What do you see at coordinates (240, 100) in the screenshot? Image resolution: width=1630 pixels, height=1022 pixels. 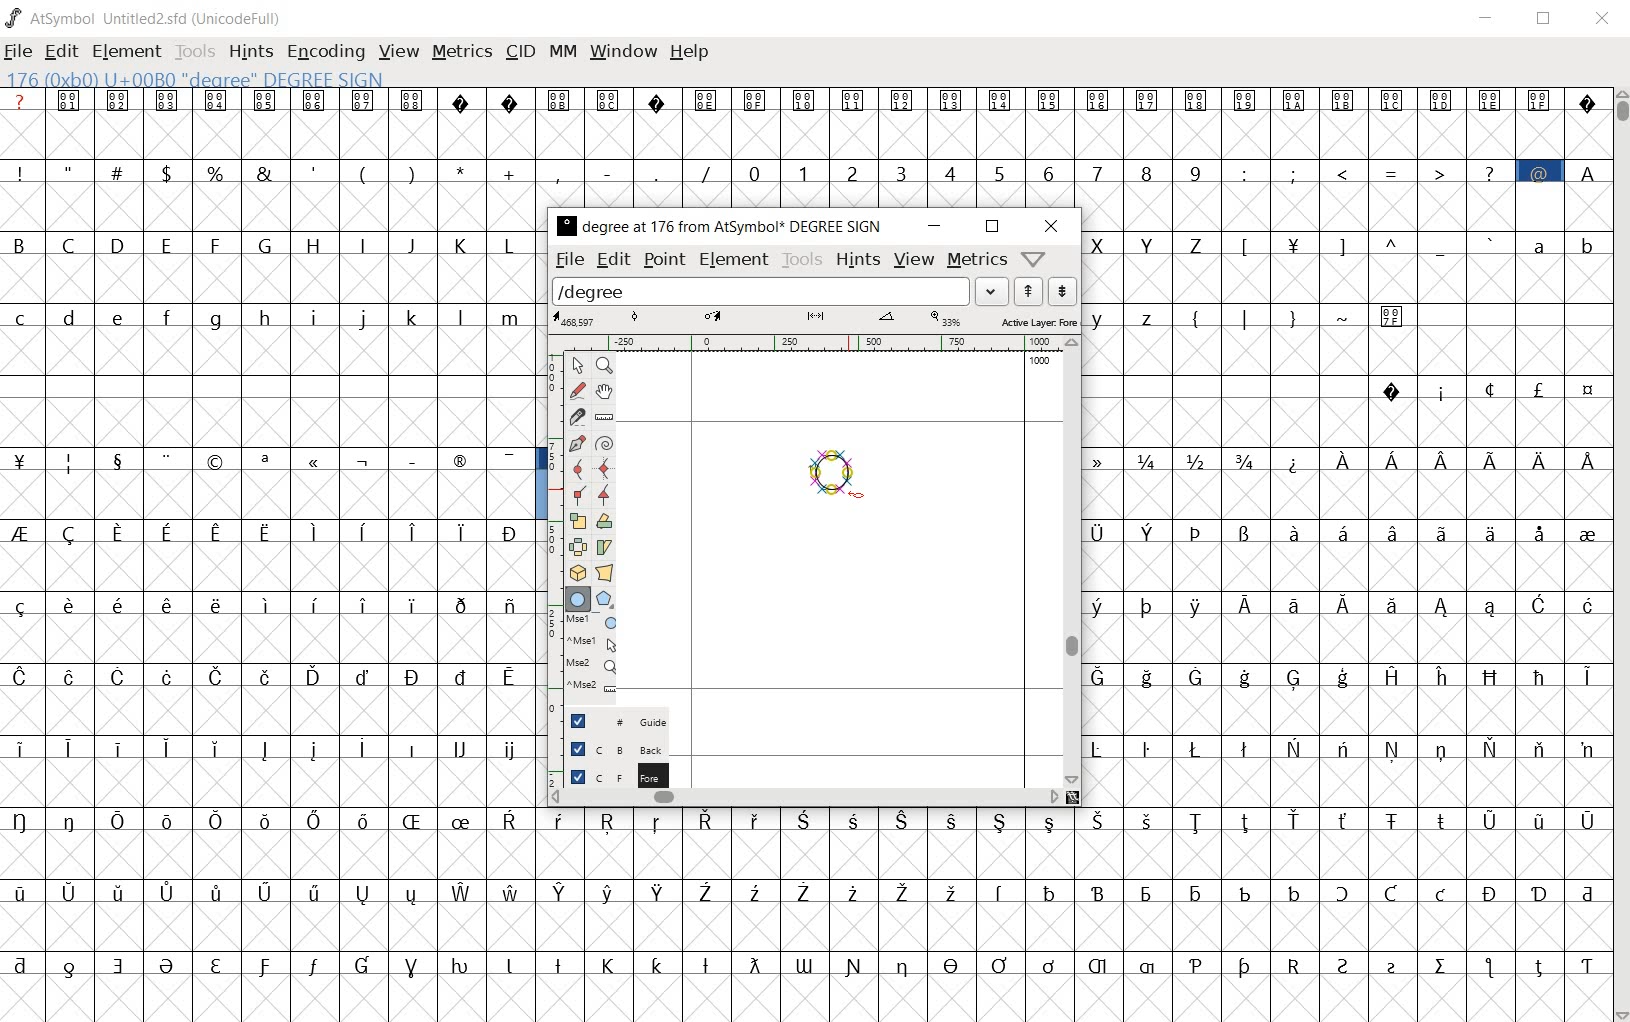 I see `unicode code points` at bounding box center [240, 100].